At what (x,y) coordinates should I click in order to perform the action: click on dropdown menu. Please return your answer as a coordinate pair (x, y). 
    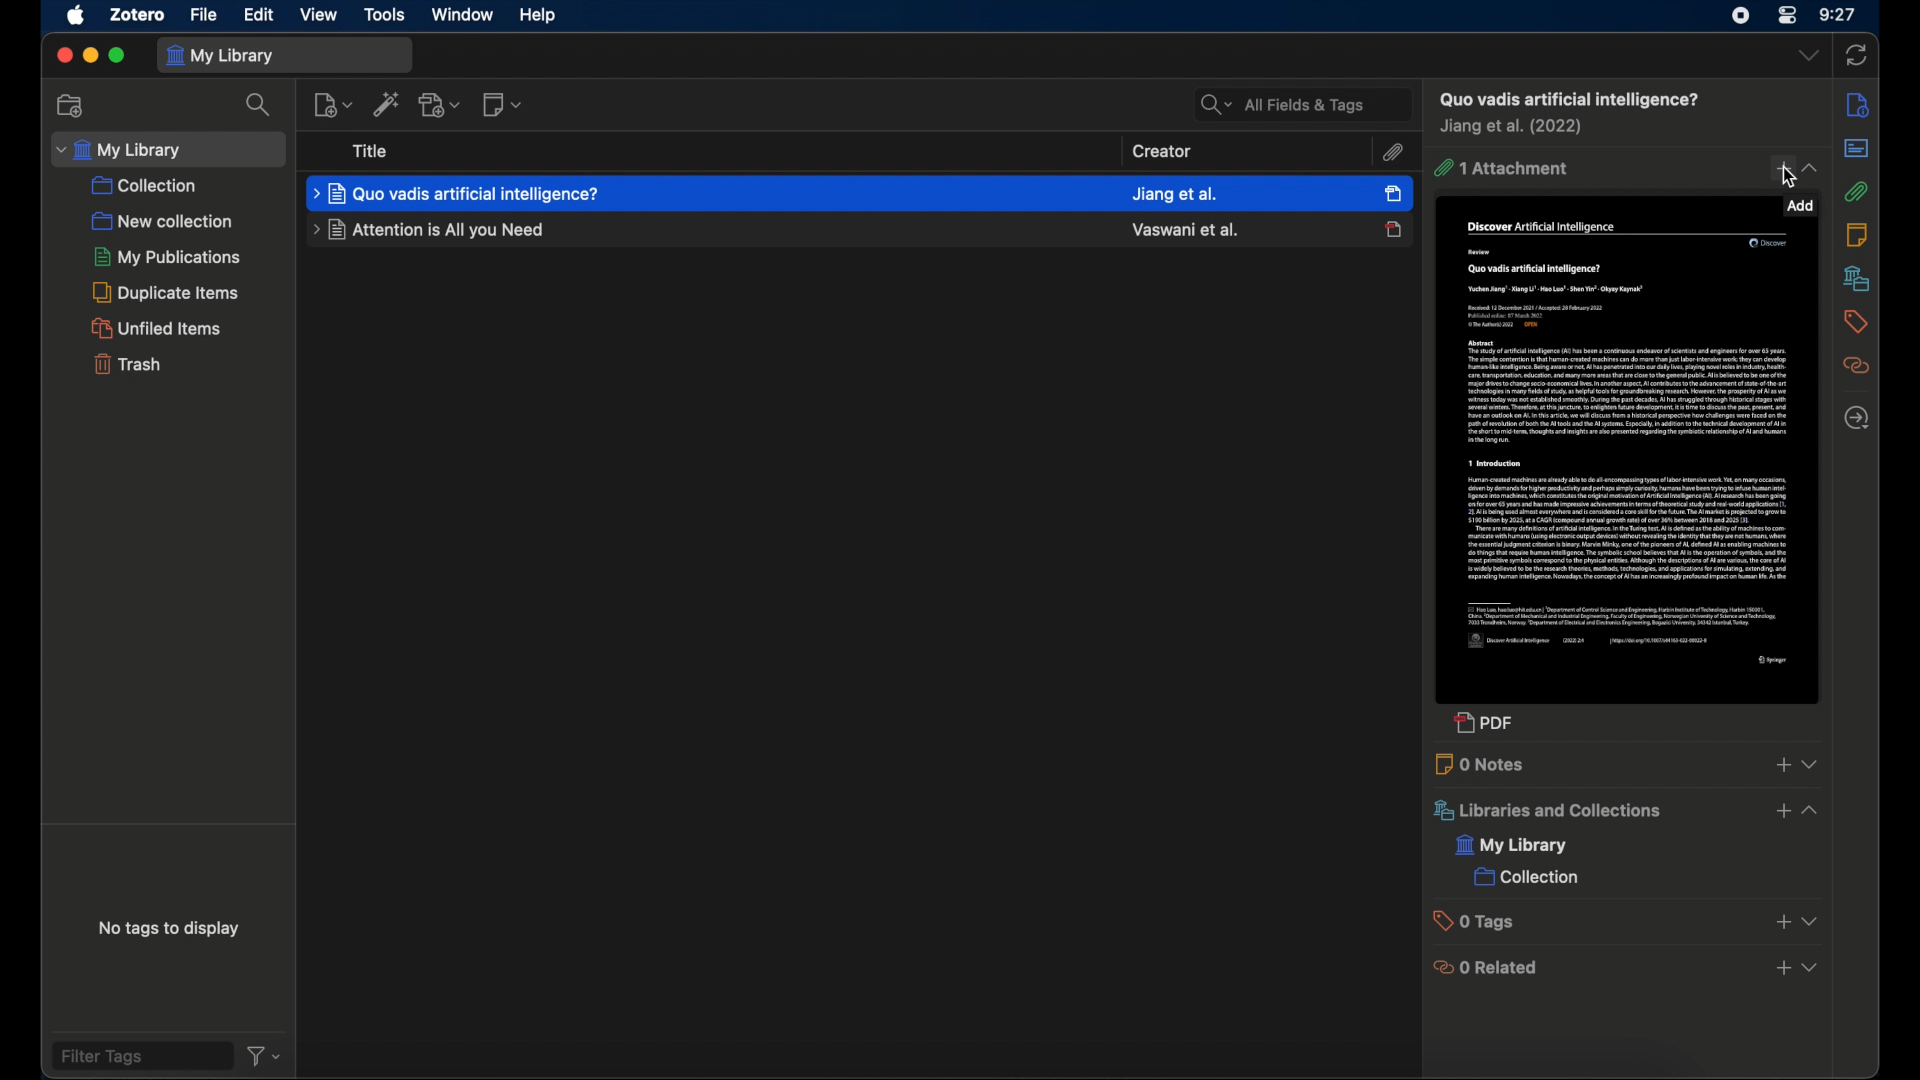
    Looking at the image, I should click on (1811, 922).